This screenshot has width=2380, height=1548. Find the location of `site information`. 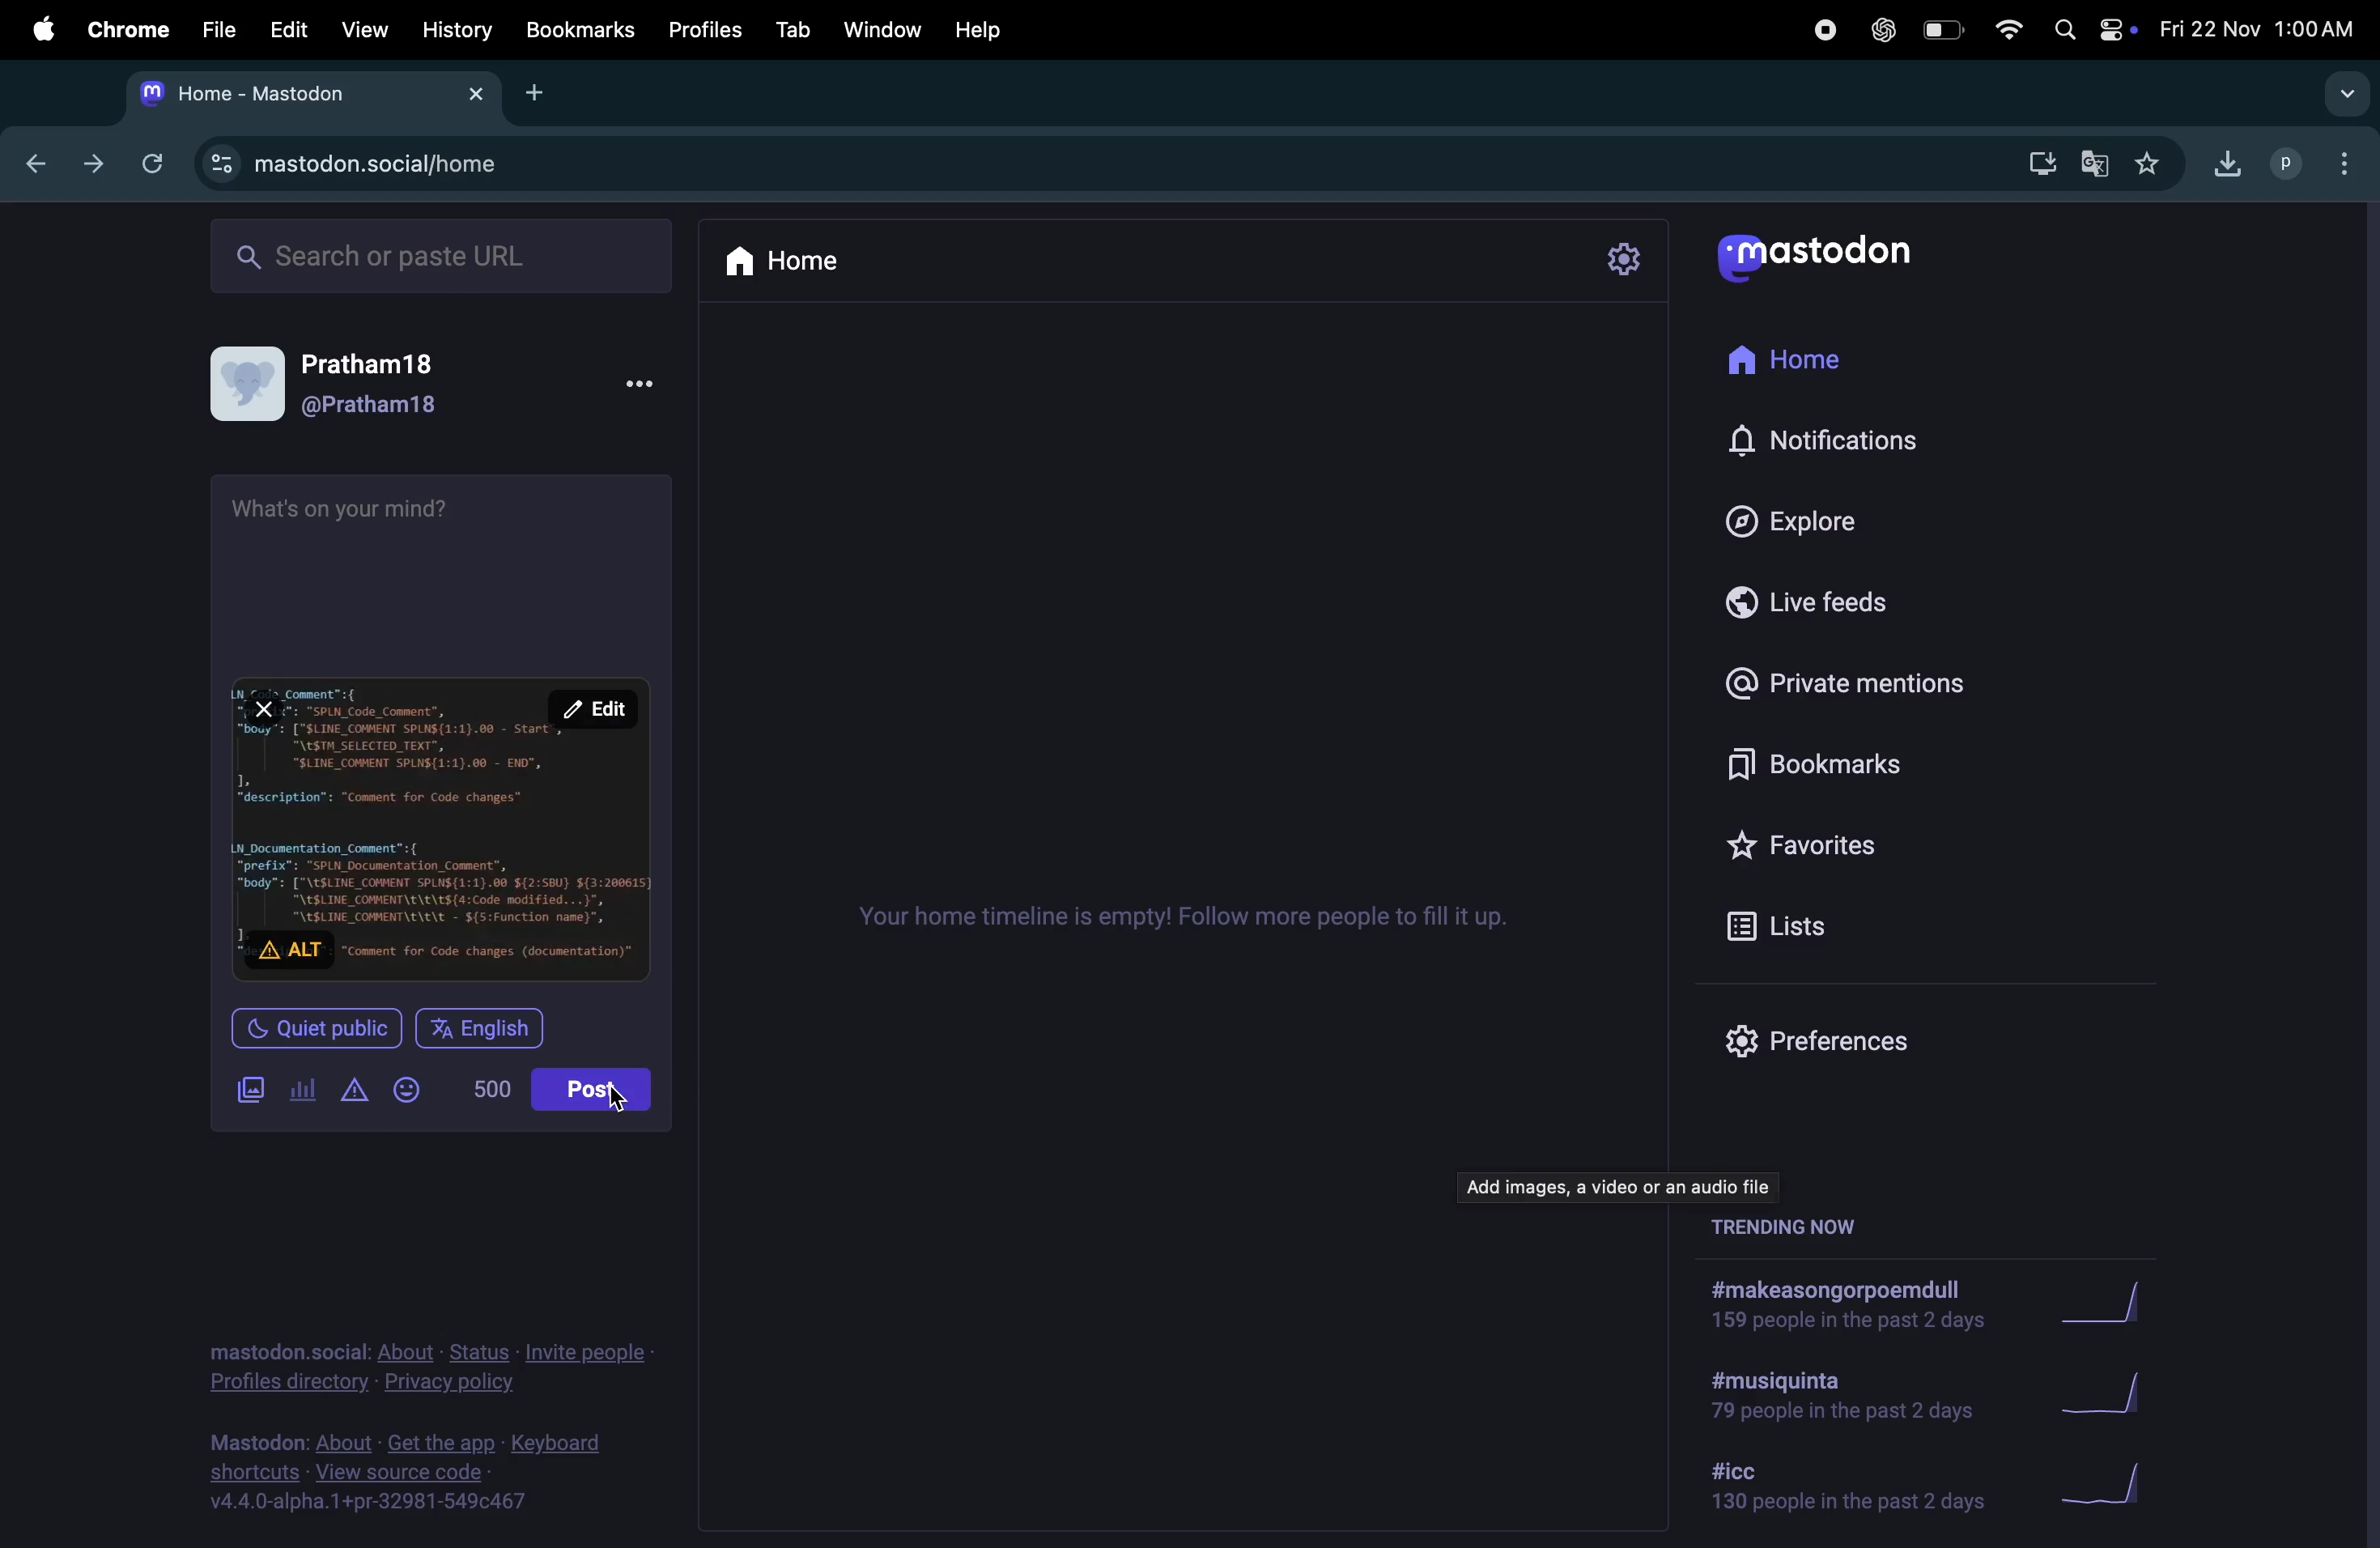

site information is located at coordinates (219, 166).